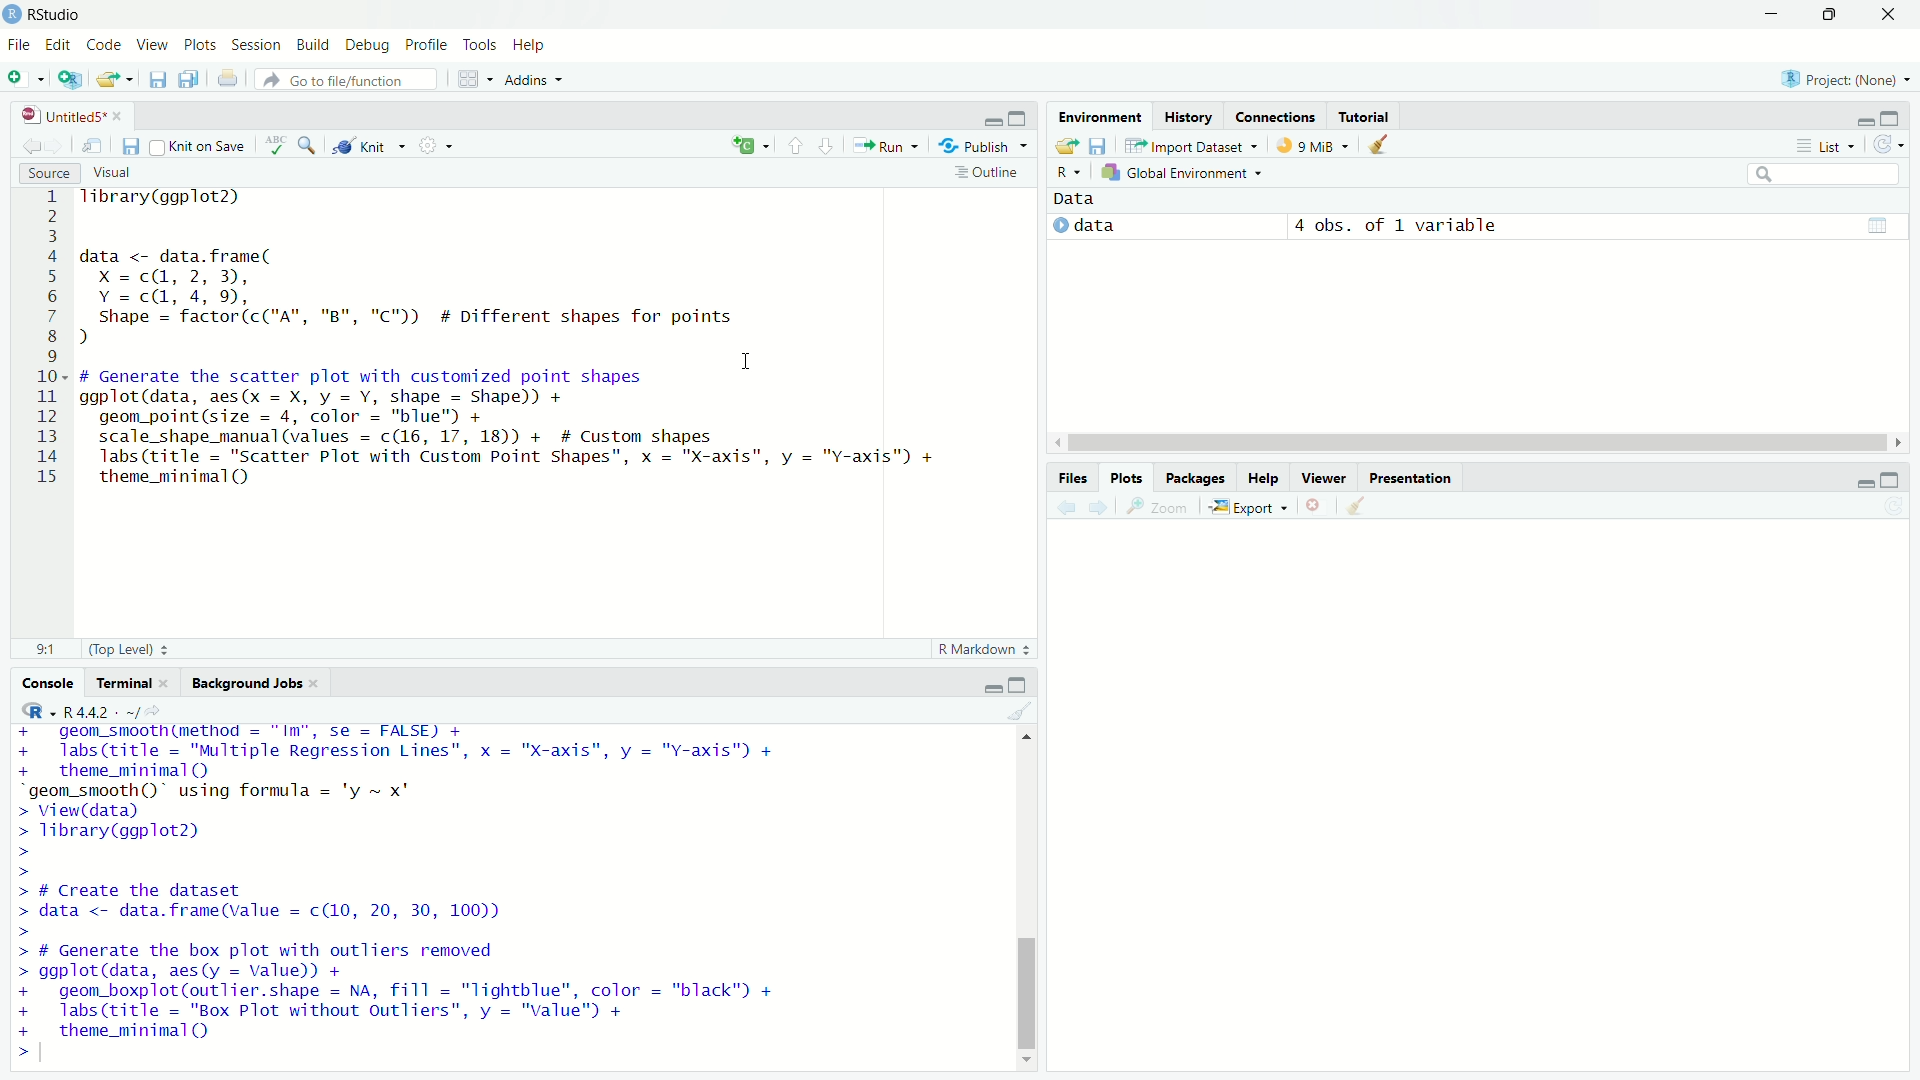 The image size is (1920, 1080). What do you see at coordinates (1027, 900) in the screenshot?
I see `vertical scroll bar` at bounding box center [1027, 900].